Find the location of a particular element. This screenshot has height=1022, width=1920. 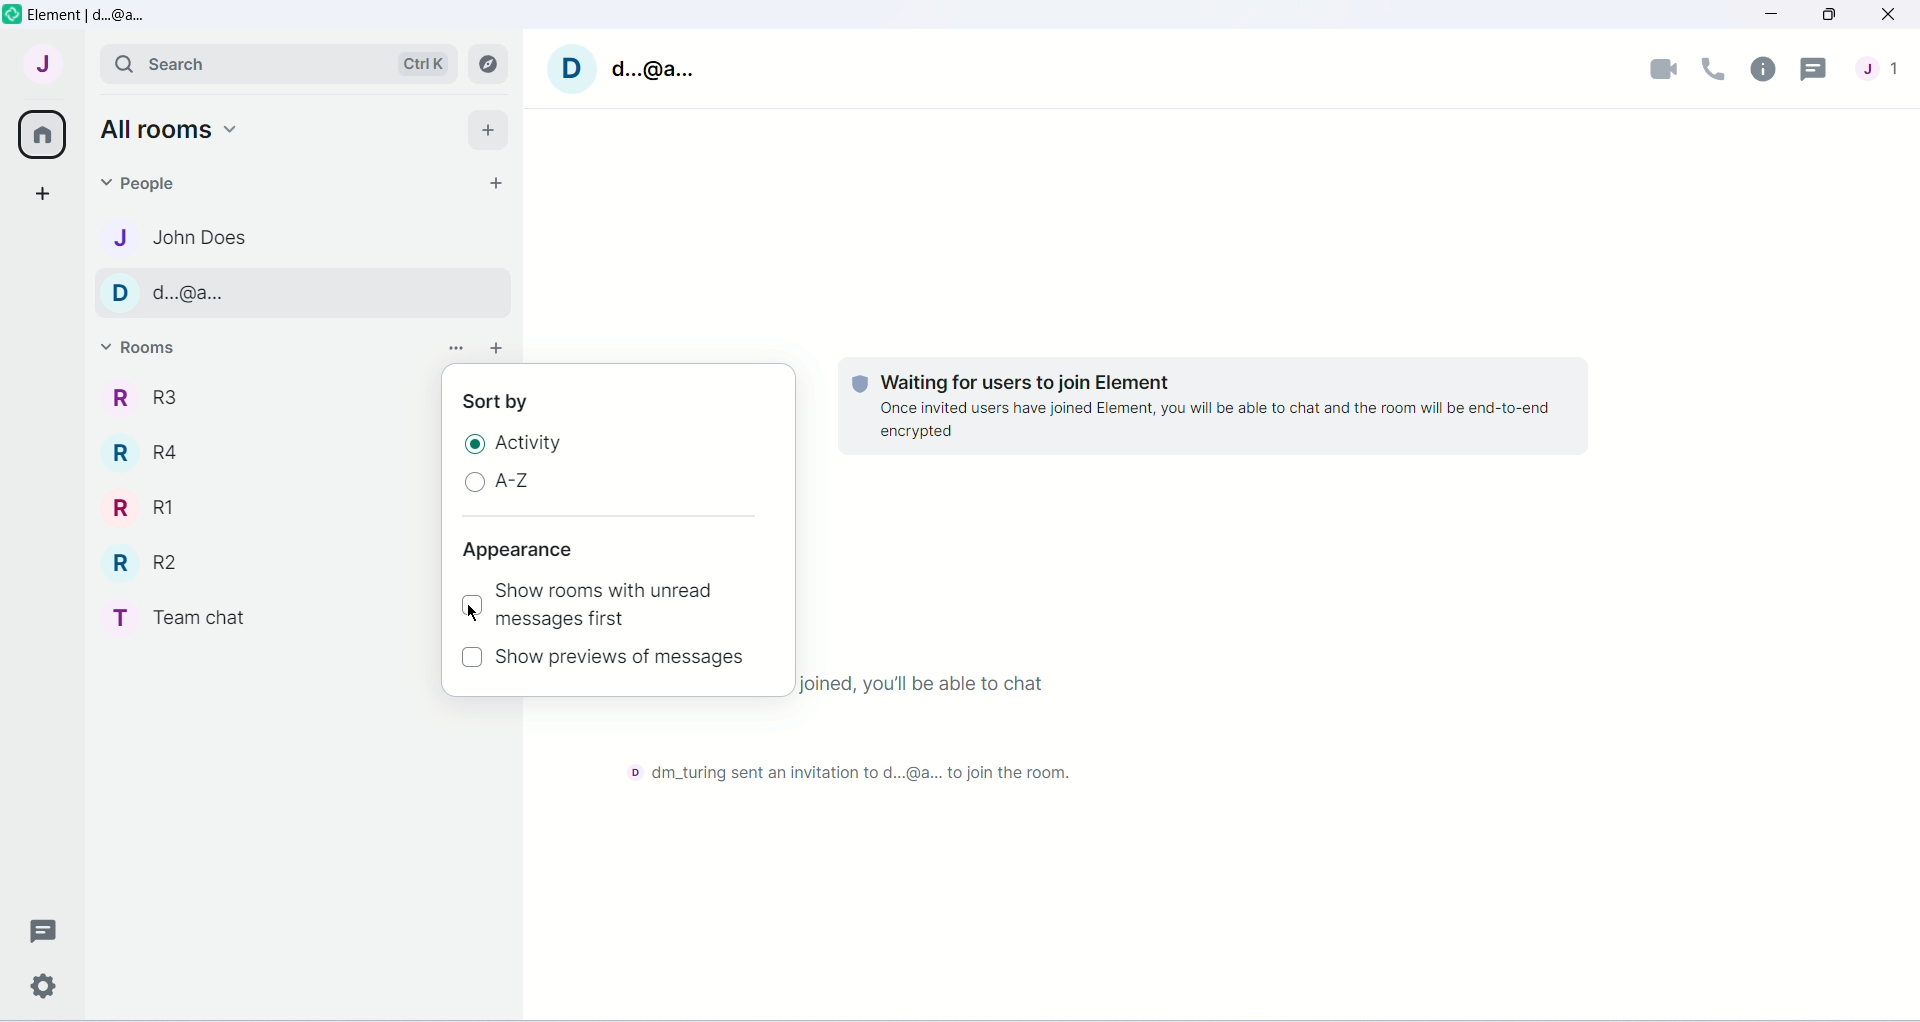

Maximize is located at coordinates (1829, 17).